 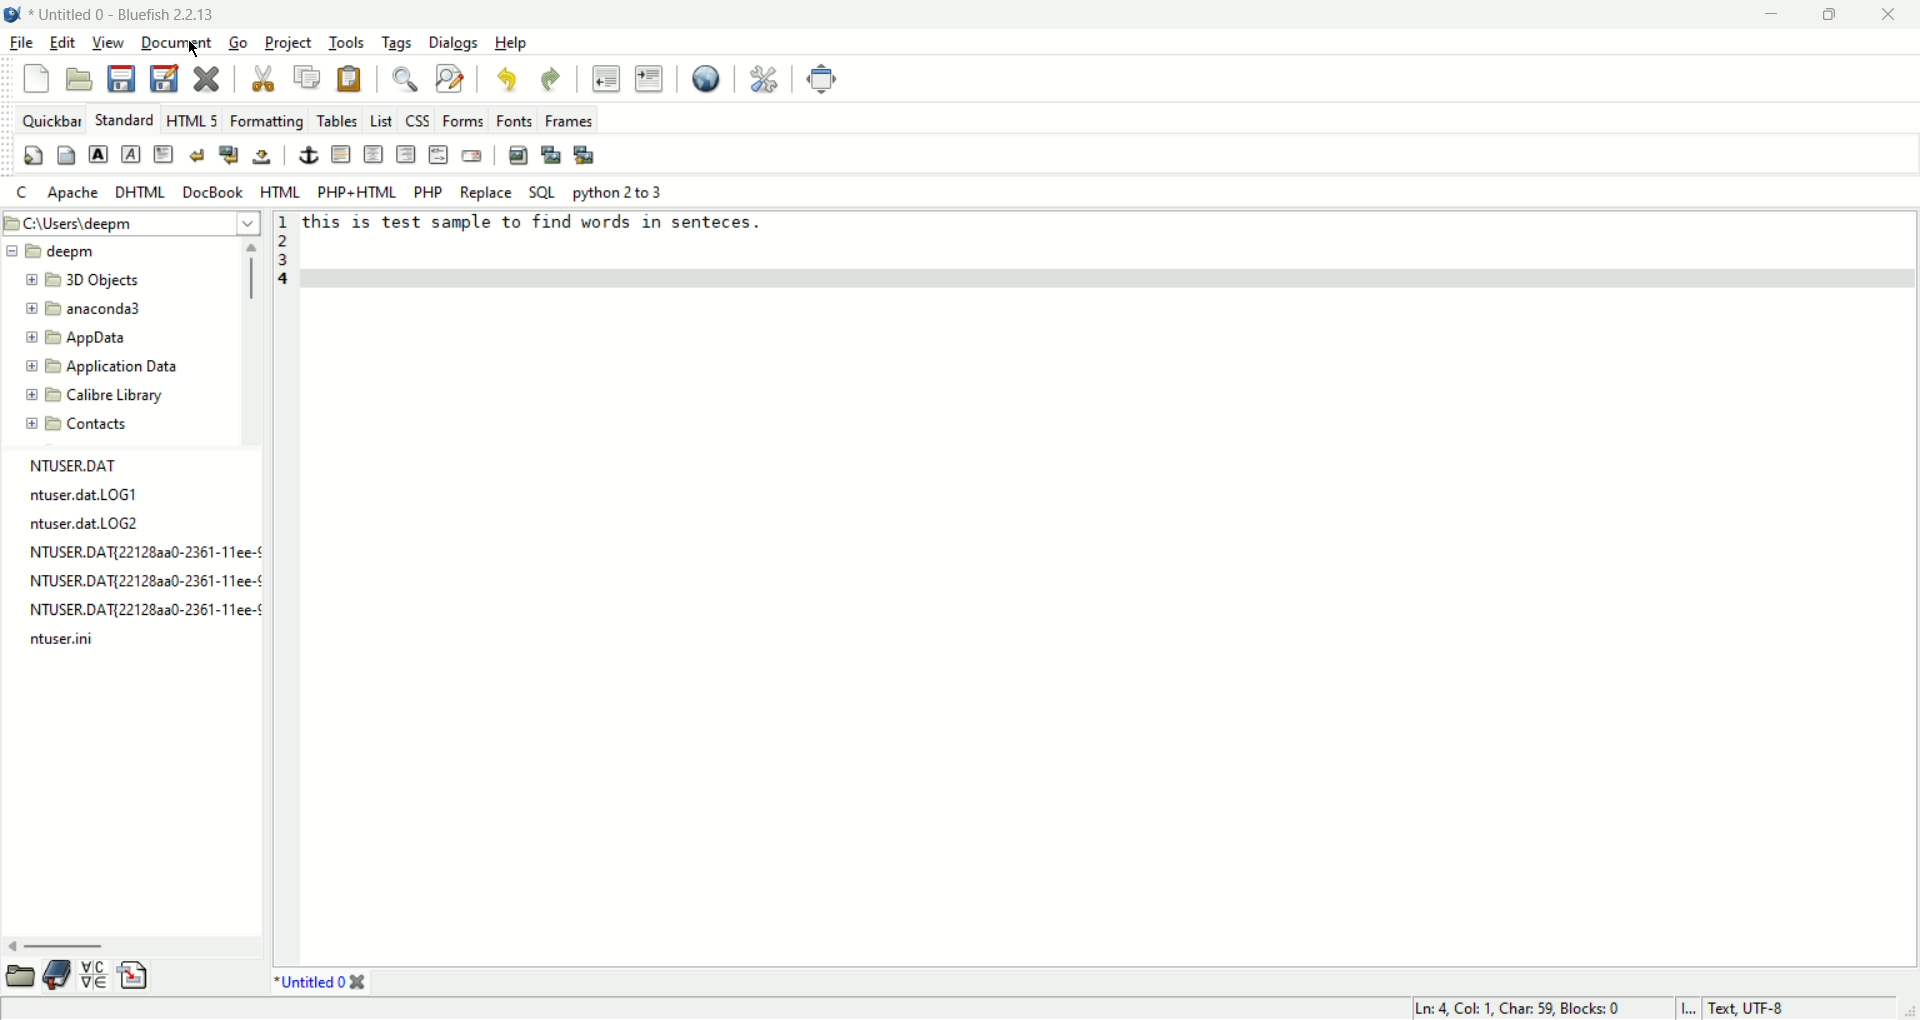 What do you see at coordinates (143, 580) in the screenshot?
I see `NTUSER.DAT{22128aa0-2361-11ee-` at bounding box center [143, 580].